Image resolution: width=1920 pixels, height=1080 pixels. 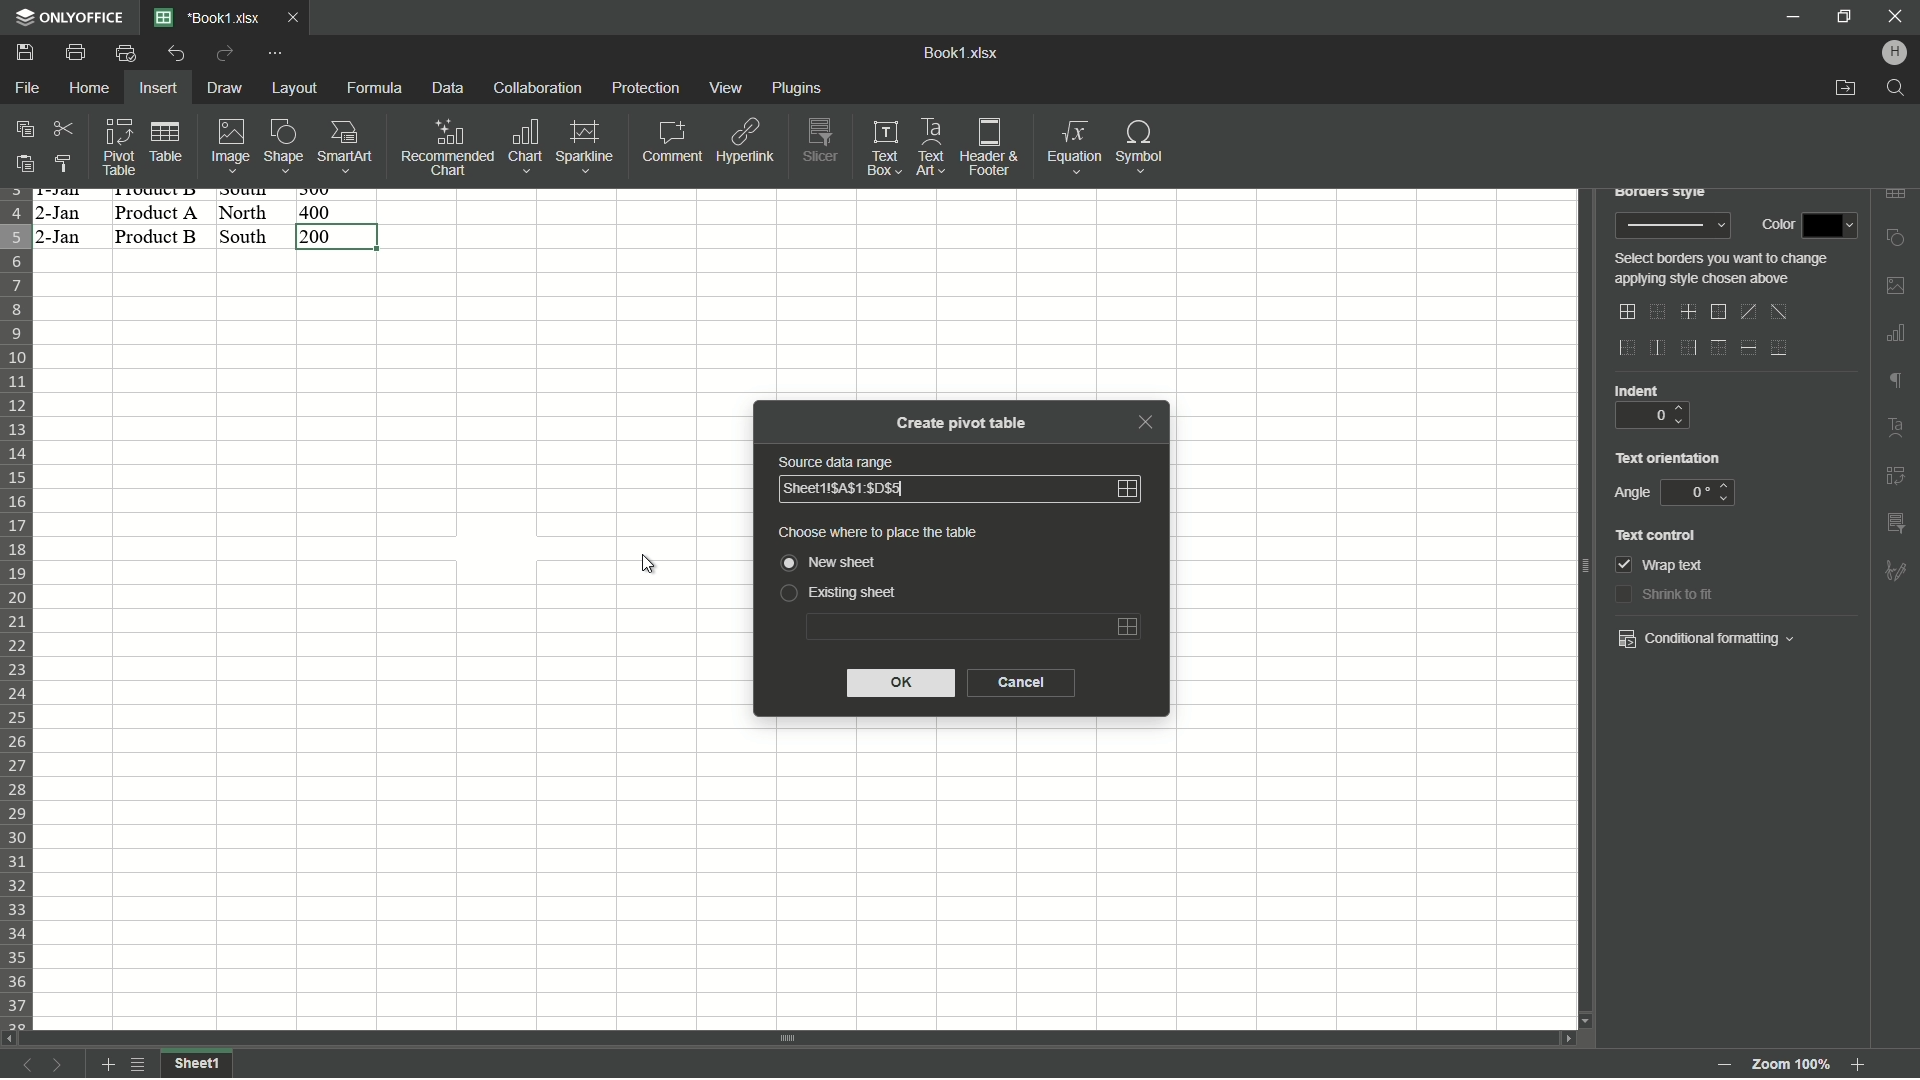 What do you see at coordinates (1779, 348) in the screenshot?
I see `bottom line` at bounding box center [1779, 348].